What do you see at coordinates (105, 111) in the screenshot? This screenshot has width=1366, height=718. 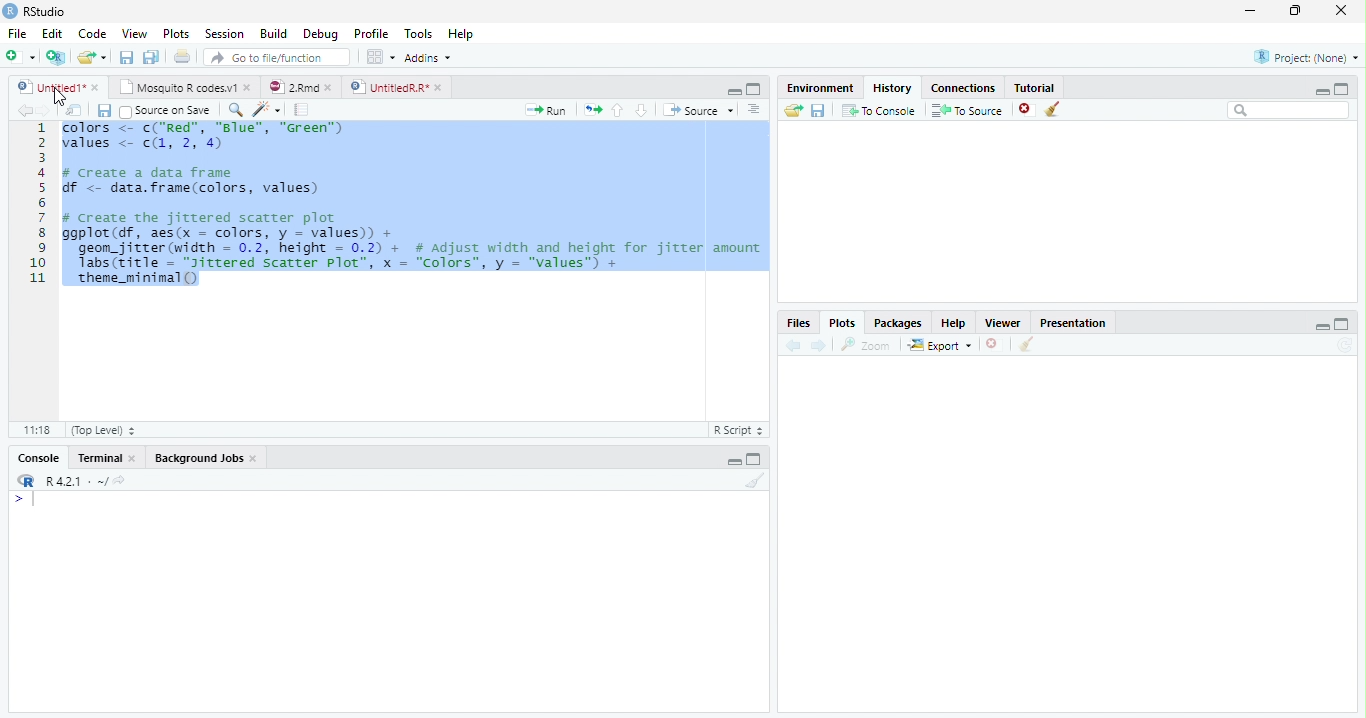 I see `Save current document` at bounding box center [105, 111].